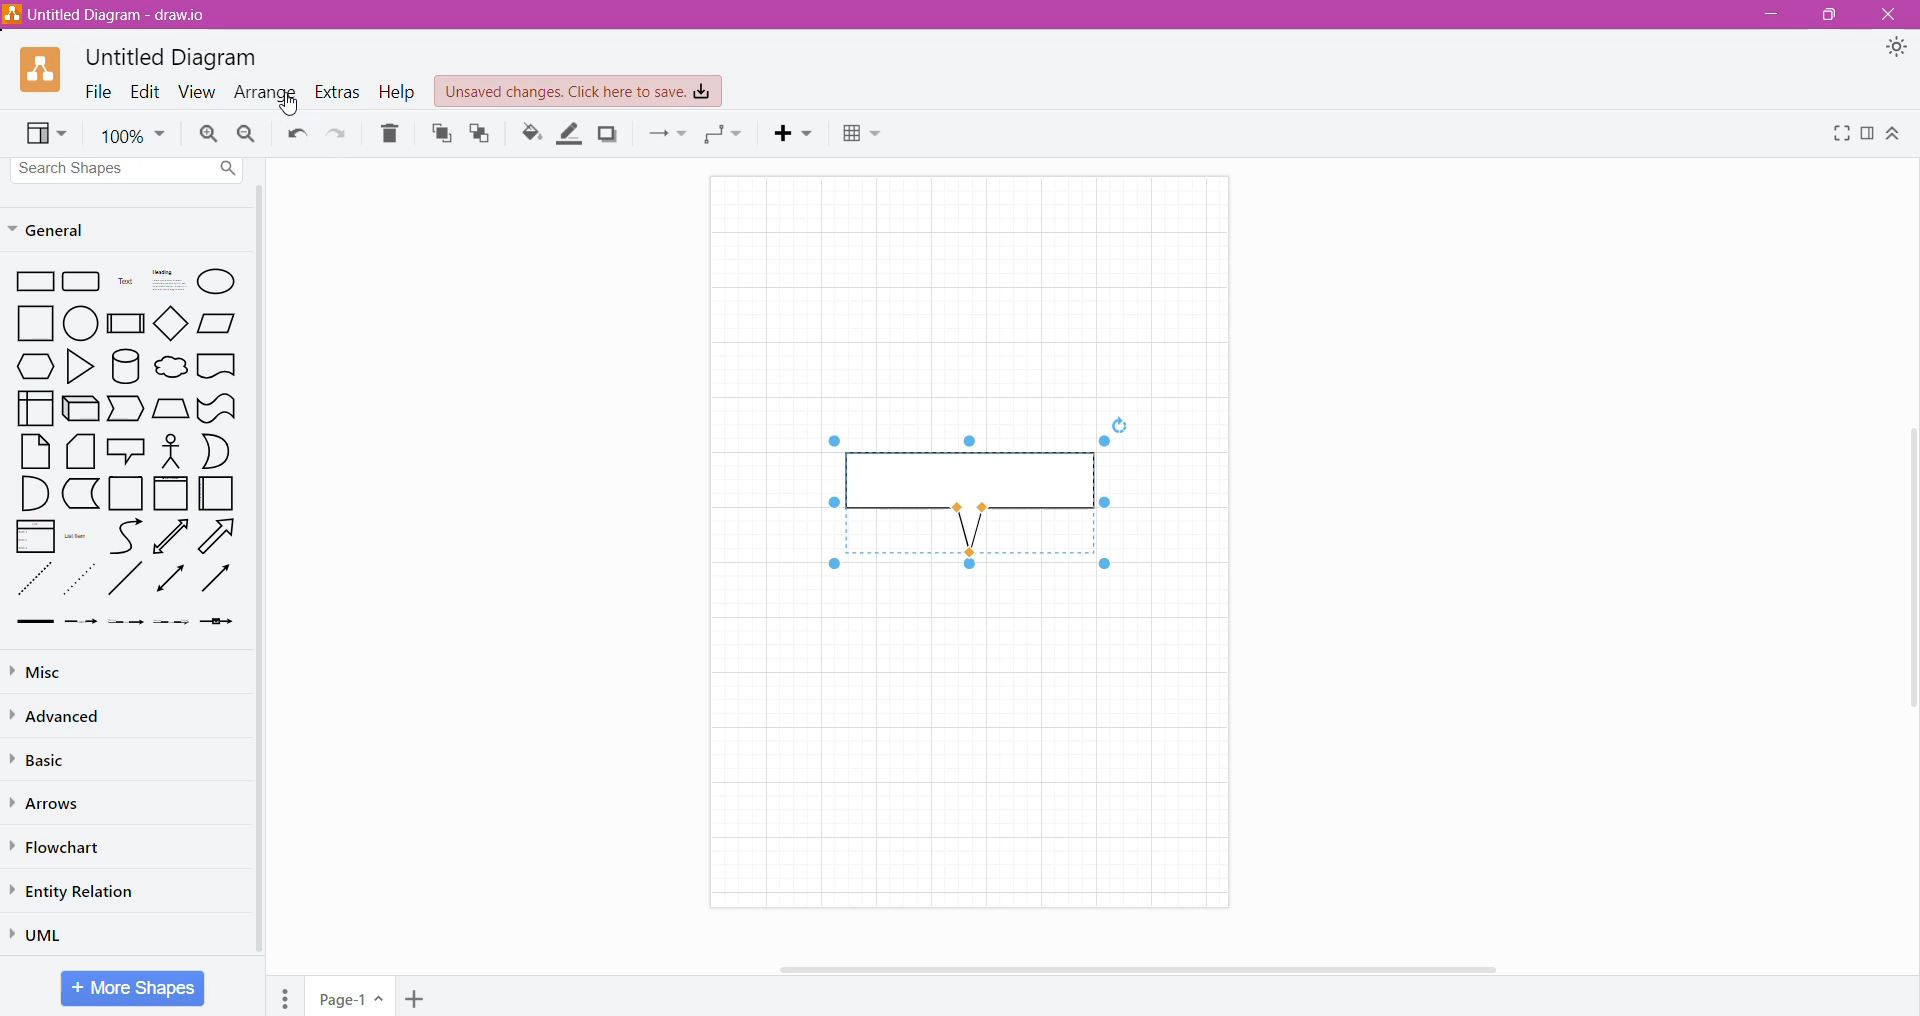  What do you see at coordinates (339, 93) in the screenshot?
I see `Extras` at bounding box center [339, 93].